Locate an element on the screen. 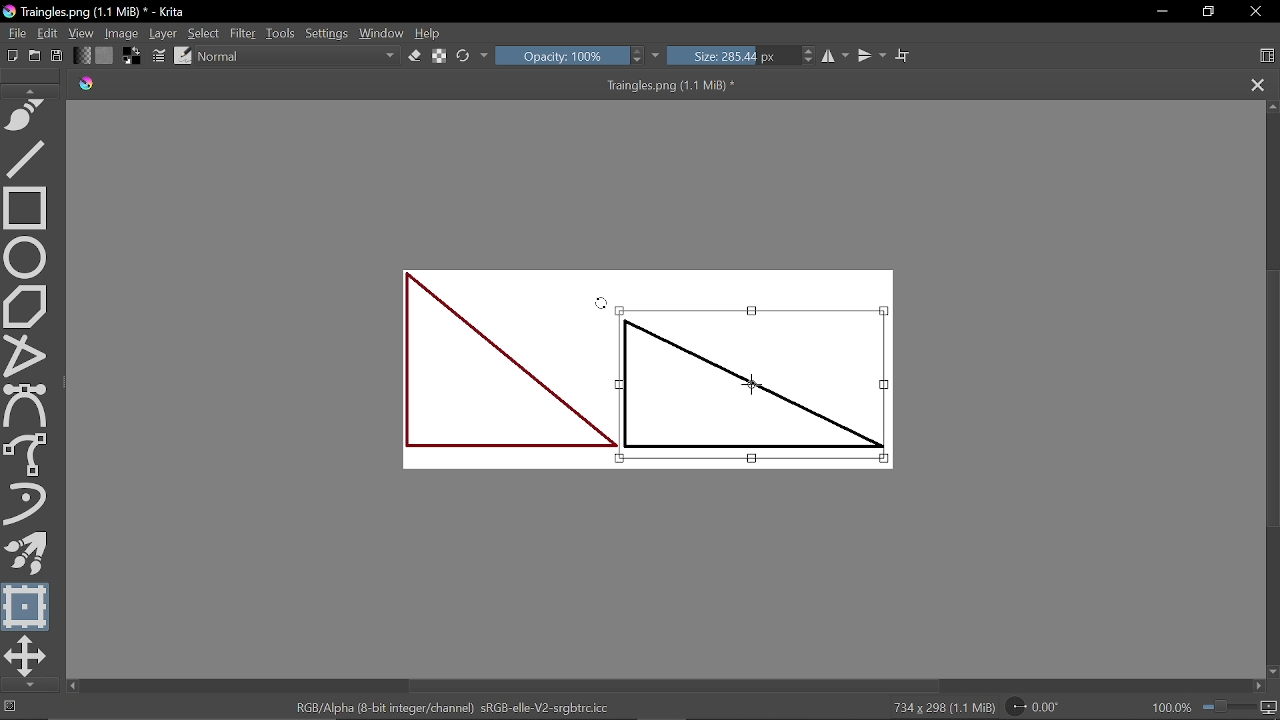  Choose brush preset is located at coordinates (183, 55).